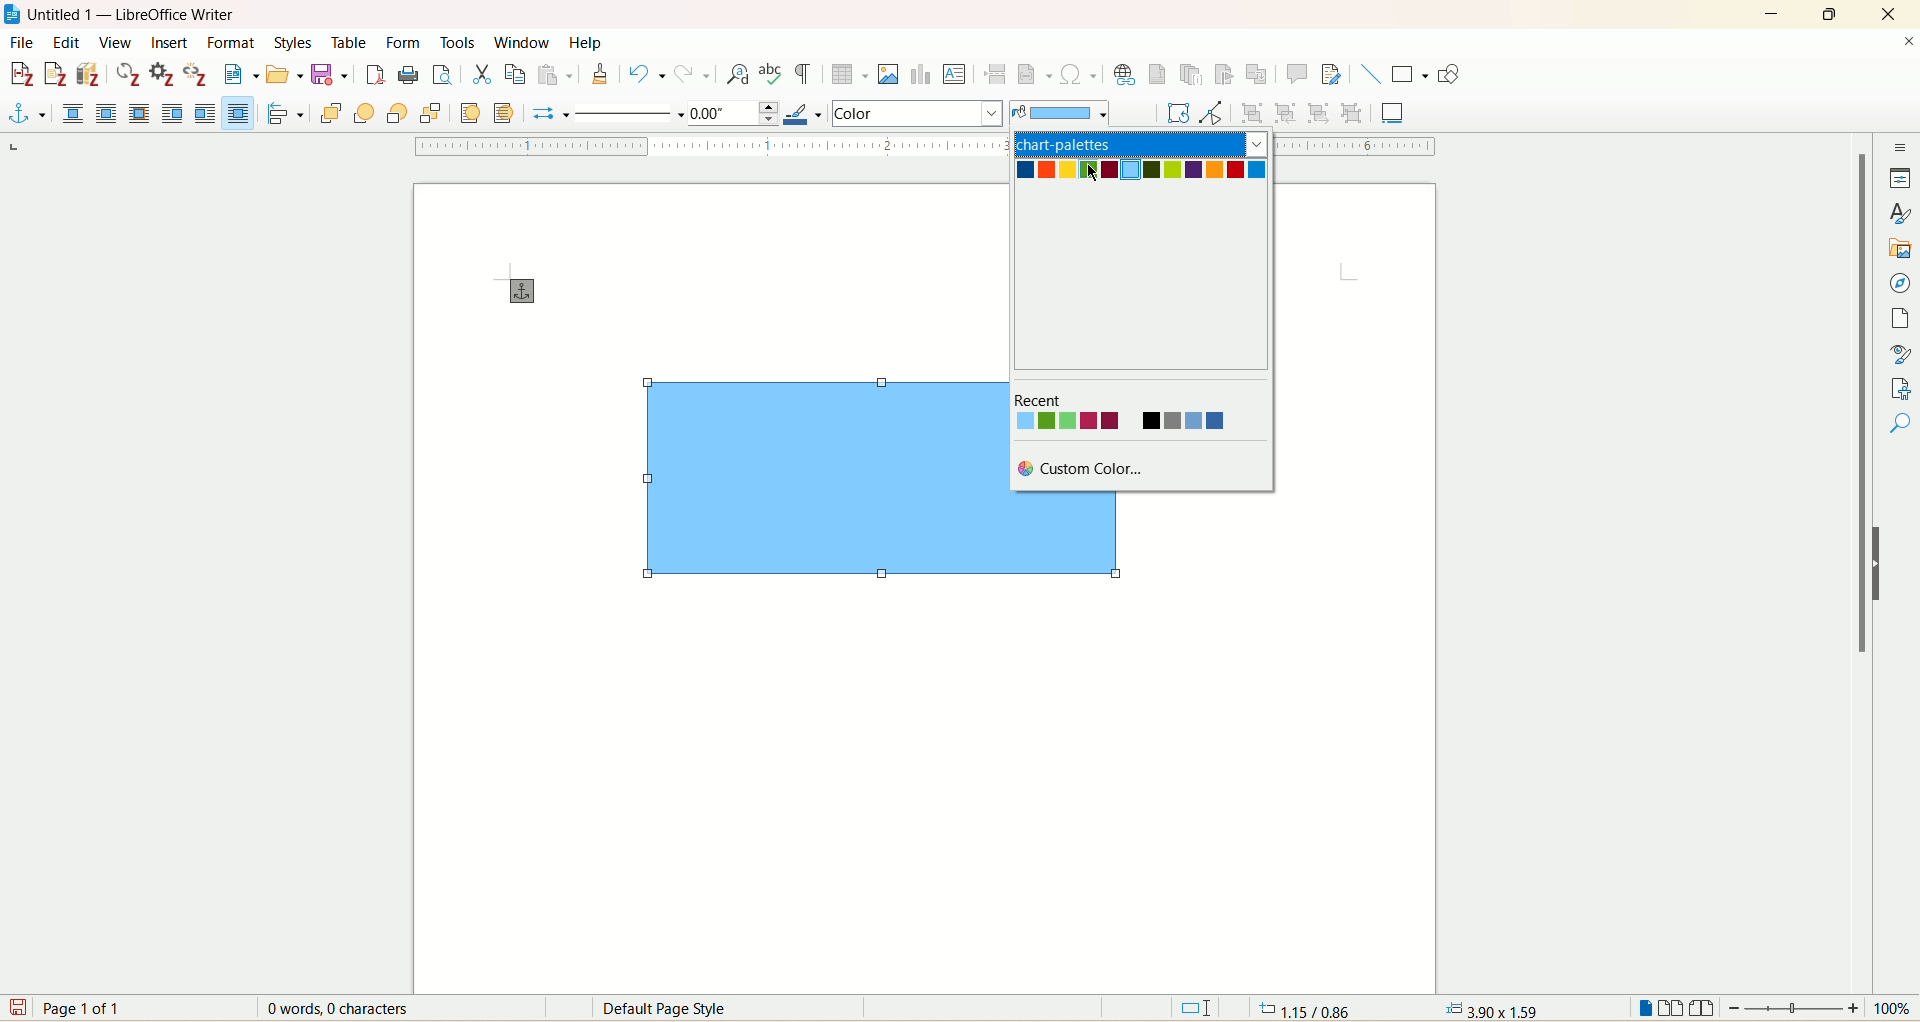 The height and width of the screenshot is (1022, 1920). I want to click on parallel, so click(105, 113).